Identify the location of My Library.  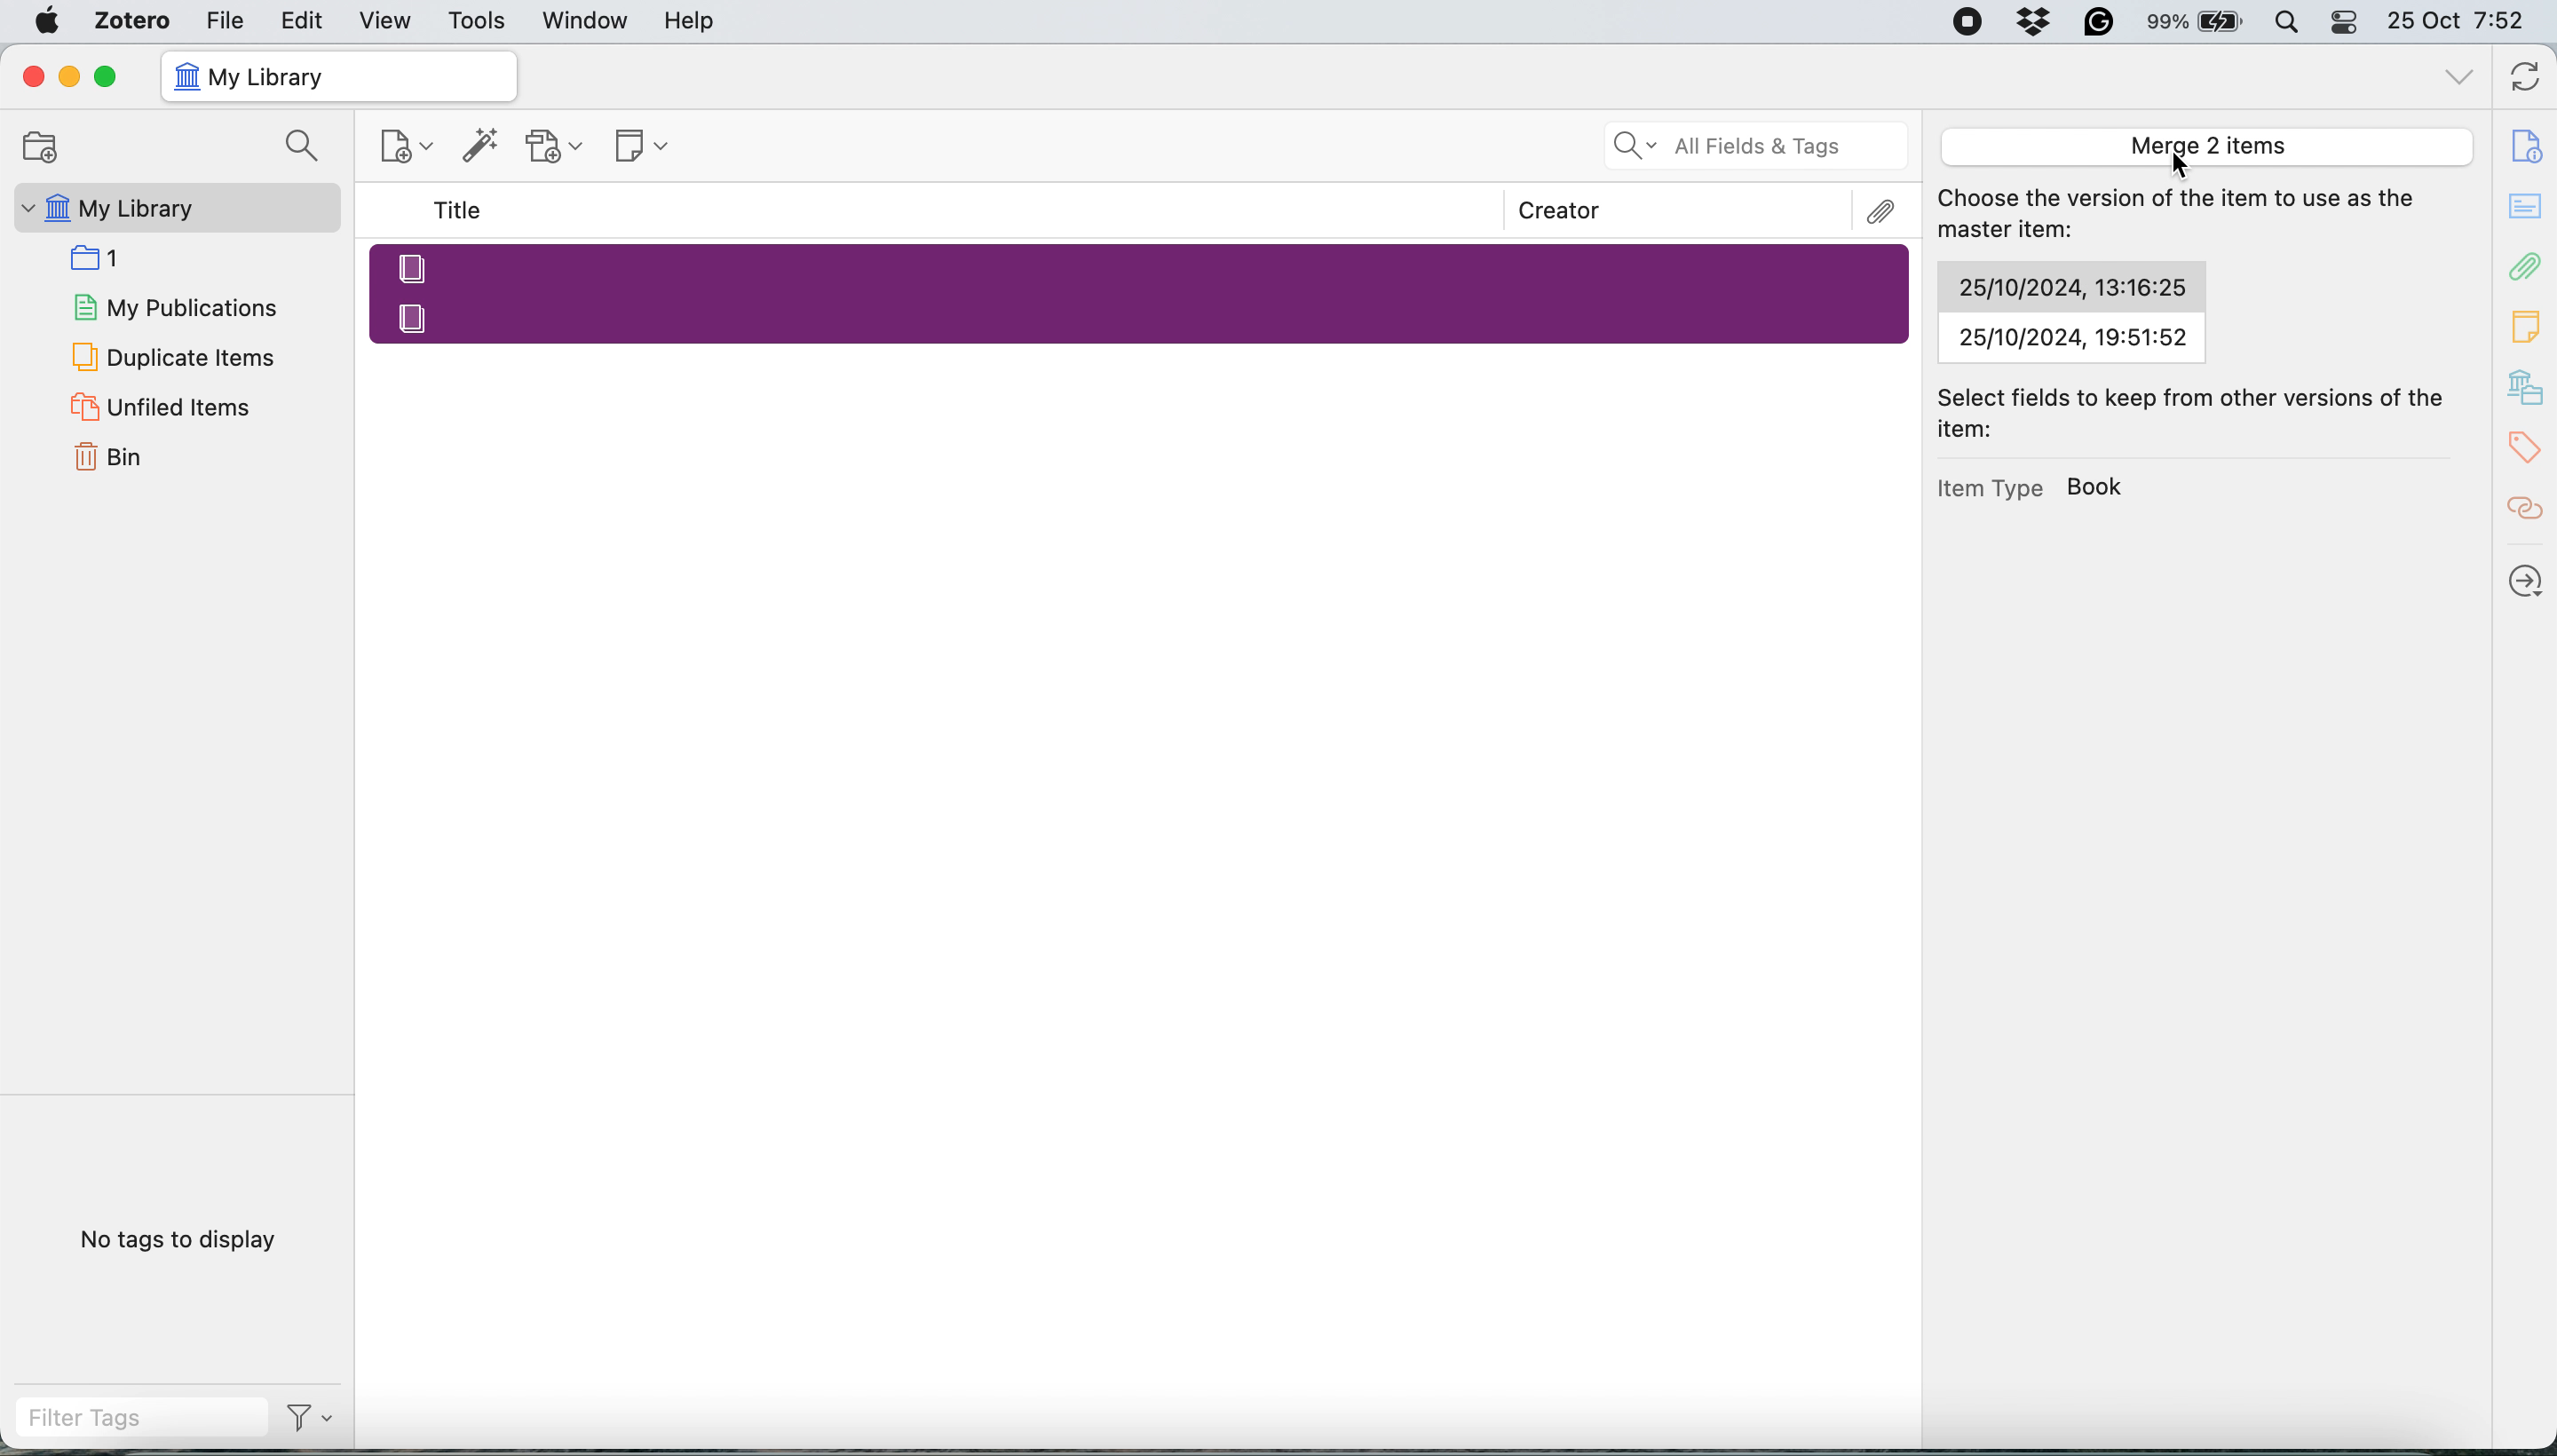
(173, 208).